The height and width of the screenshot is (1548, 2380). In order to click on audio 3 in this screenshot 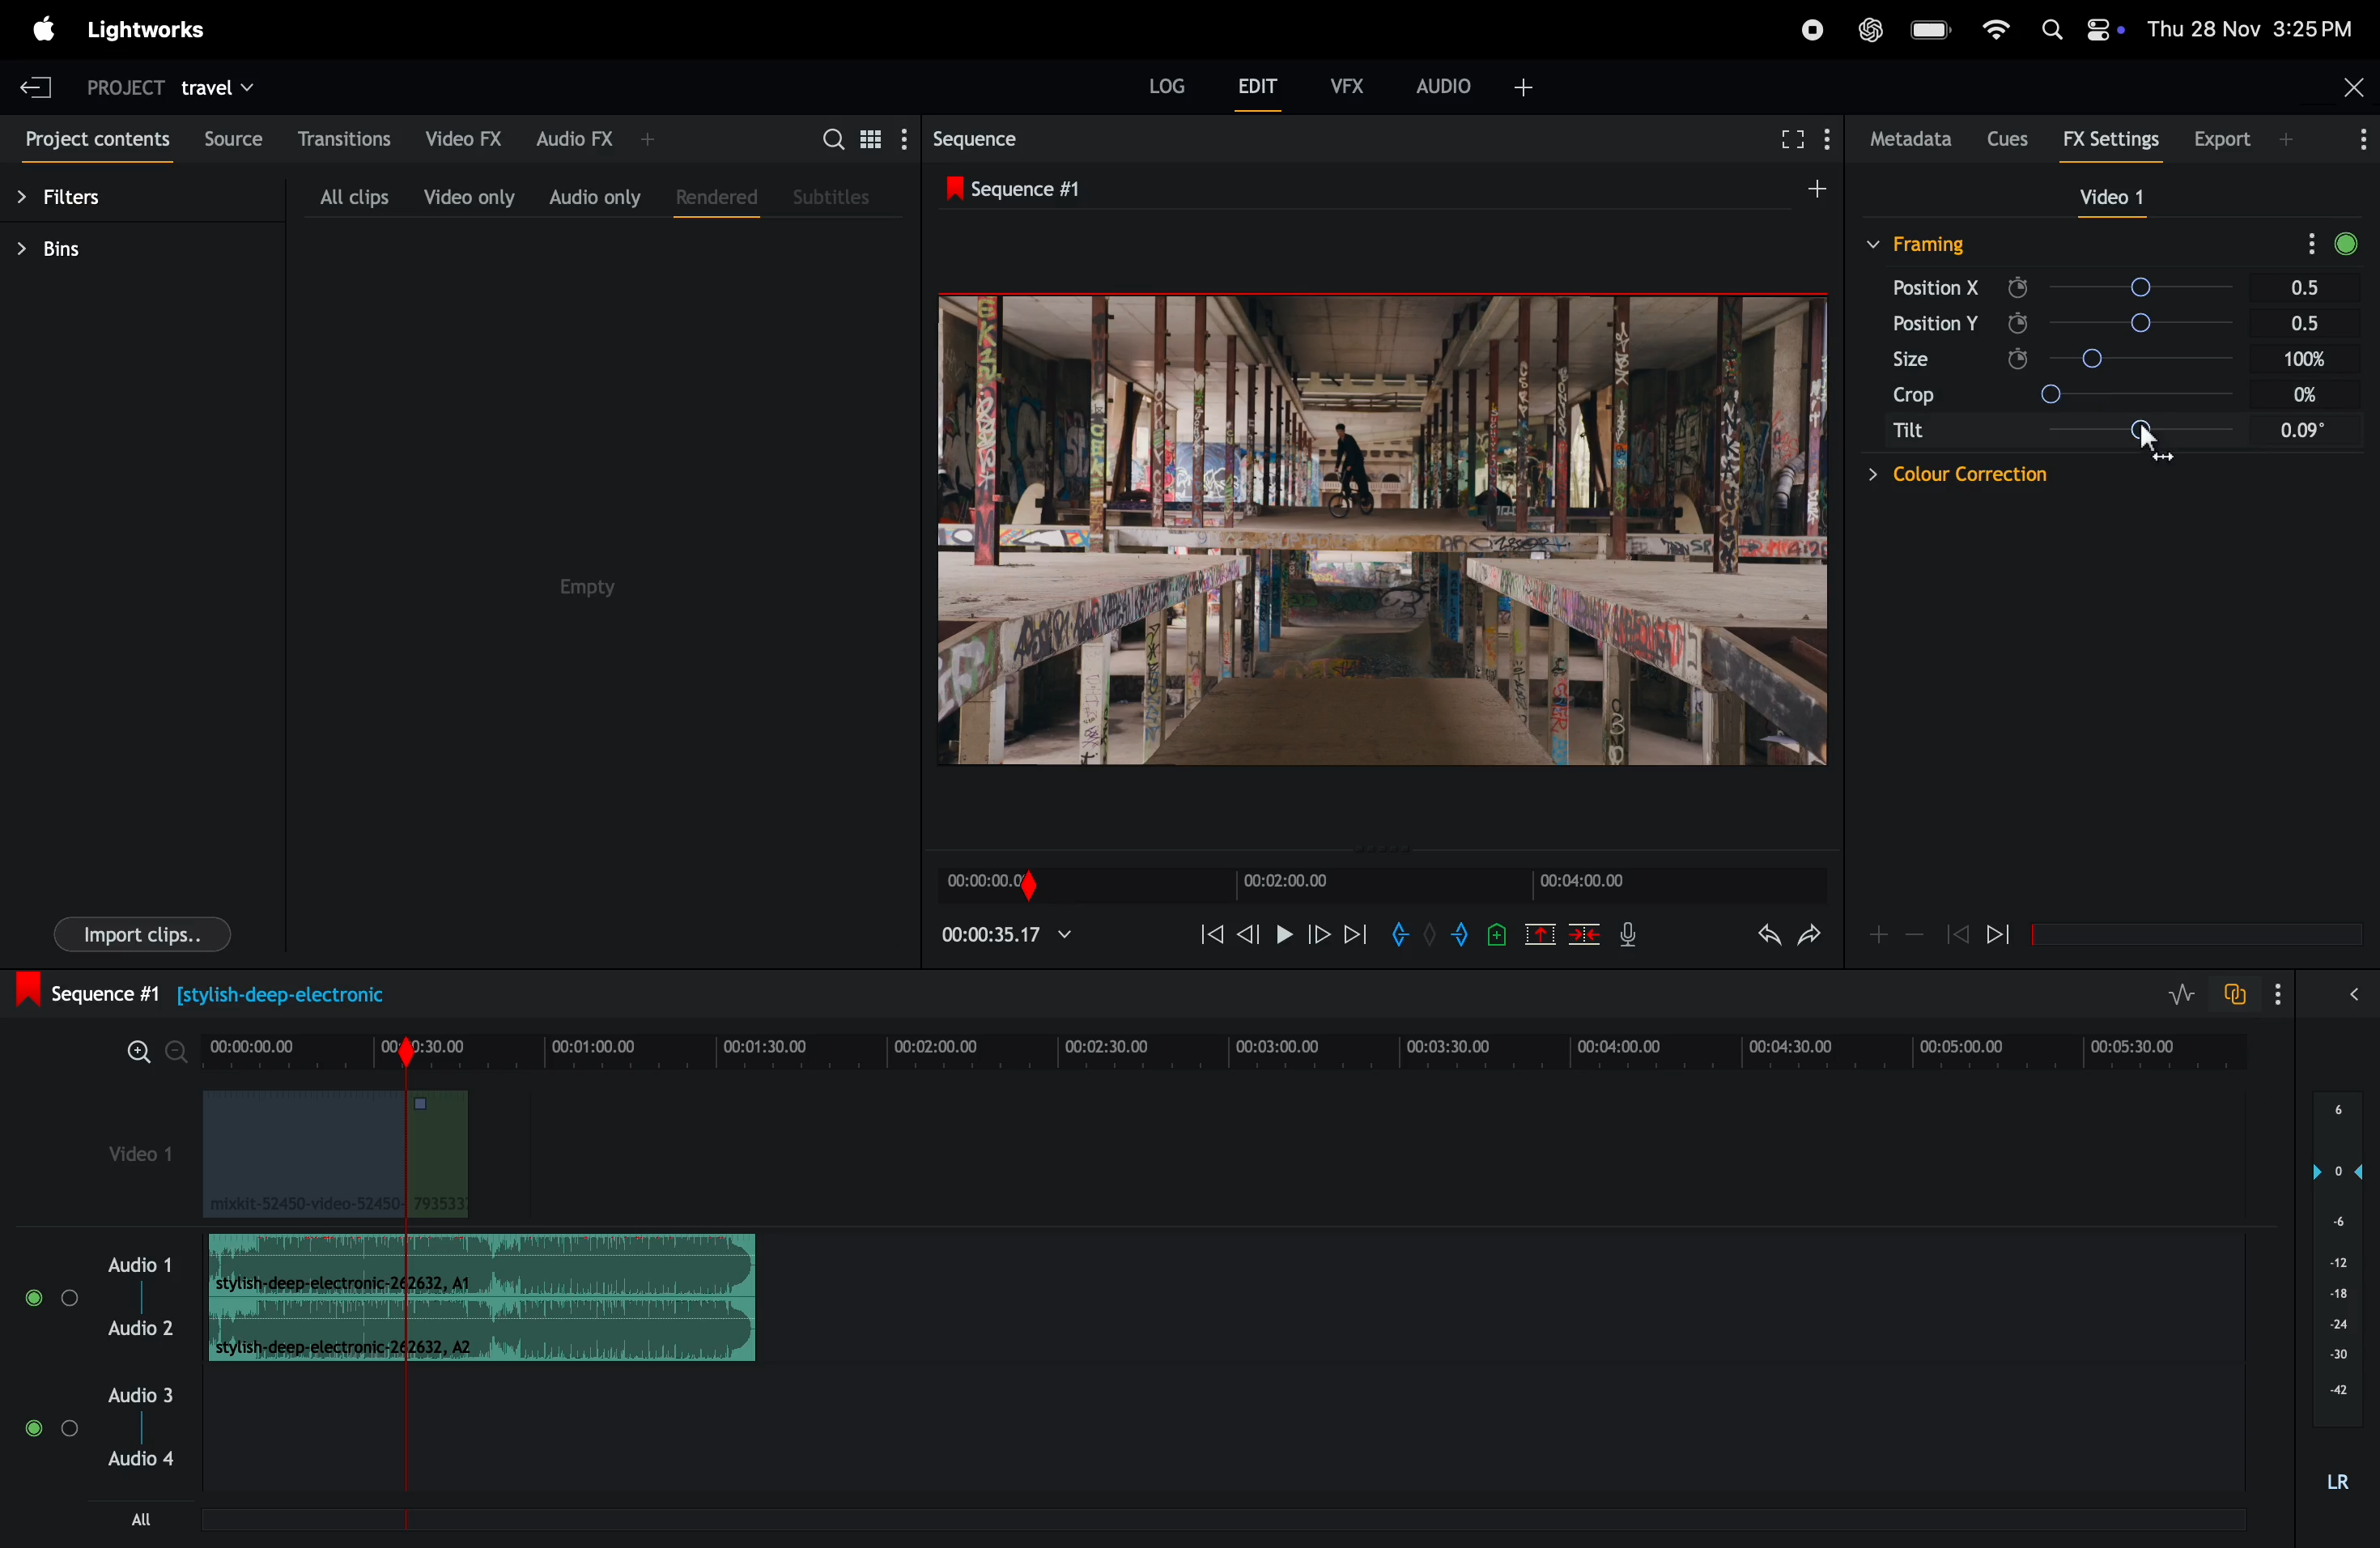, I will do `click(99, 1398)`.